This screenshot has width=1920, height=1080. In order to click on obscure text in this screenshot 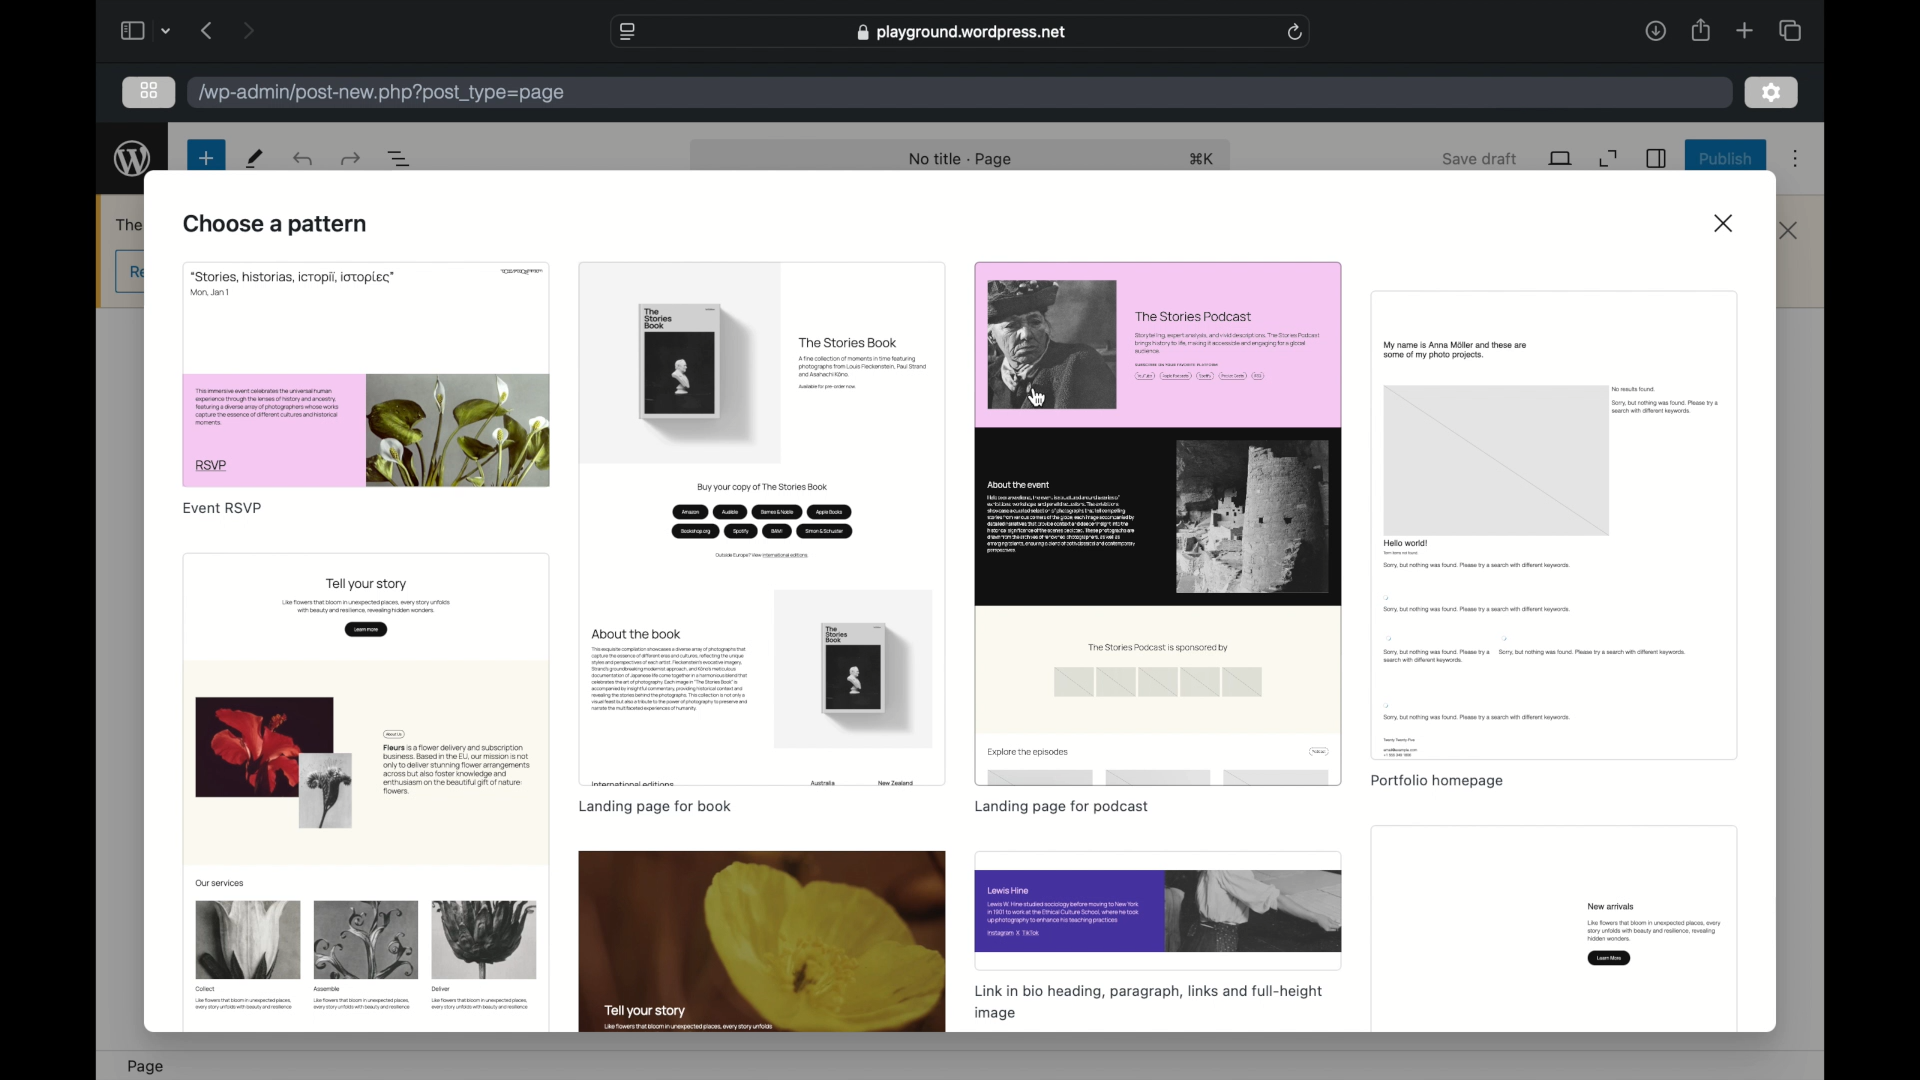, I will do `click(128, 225)`.